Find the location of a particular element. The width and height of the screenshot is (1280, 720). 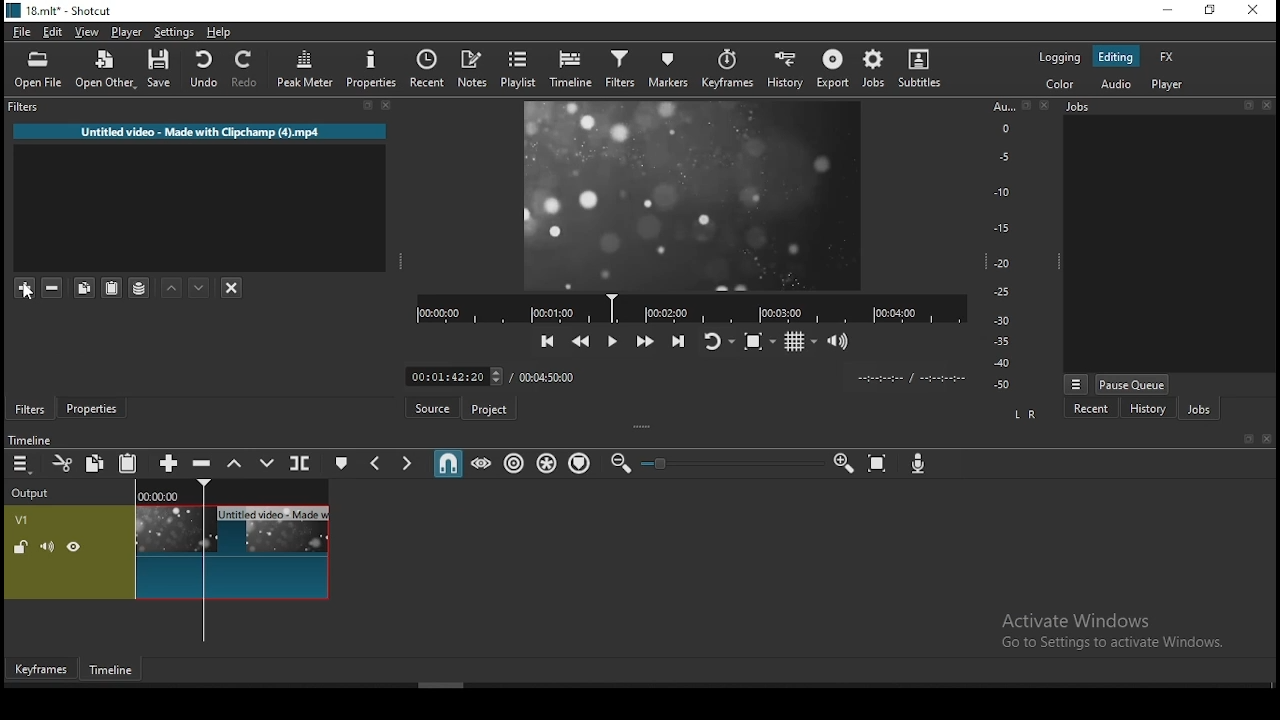

save filter preset is located at coordinates (141, 286).